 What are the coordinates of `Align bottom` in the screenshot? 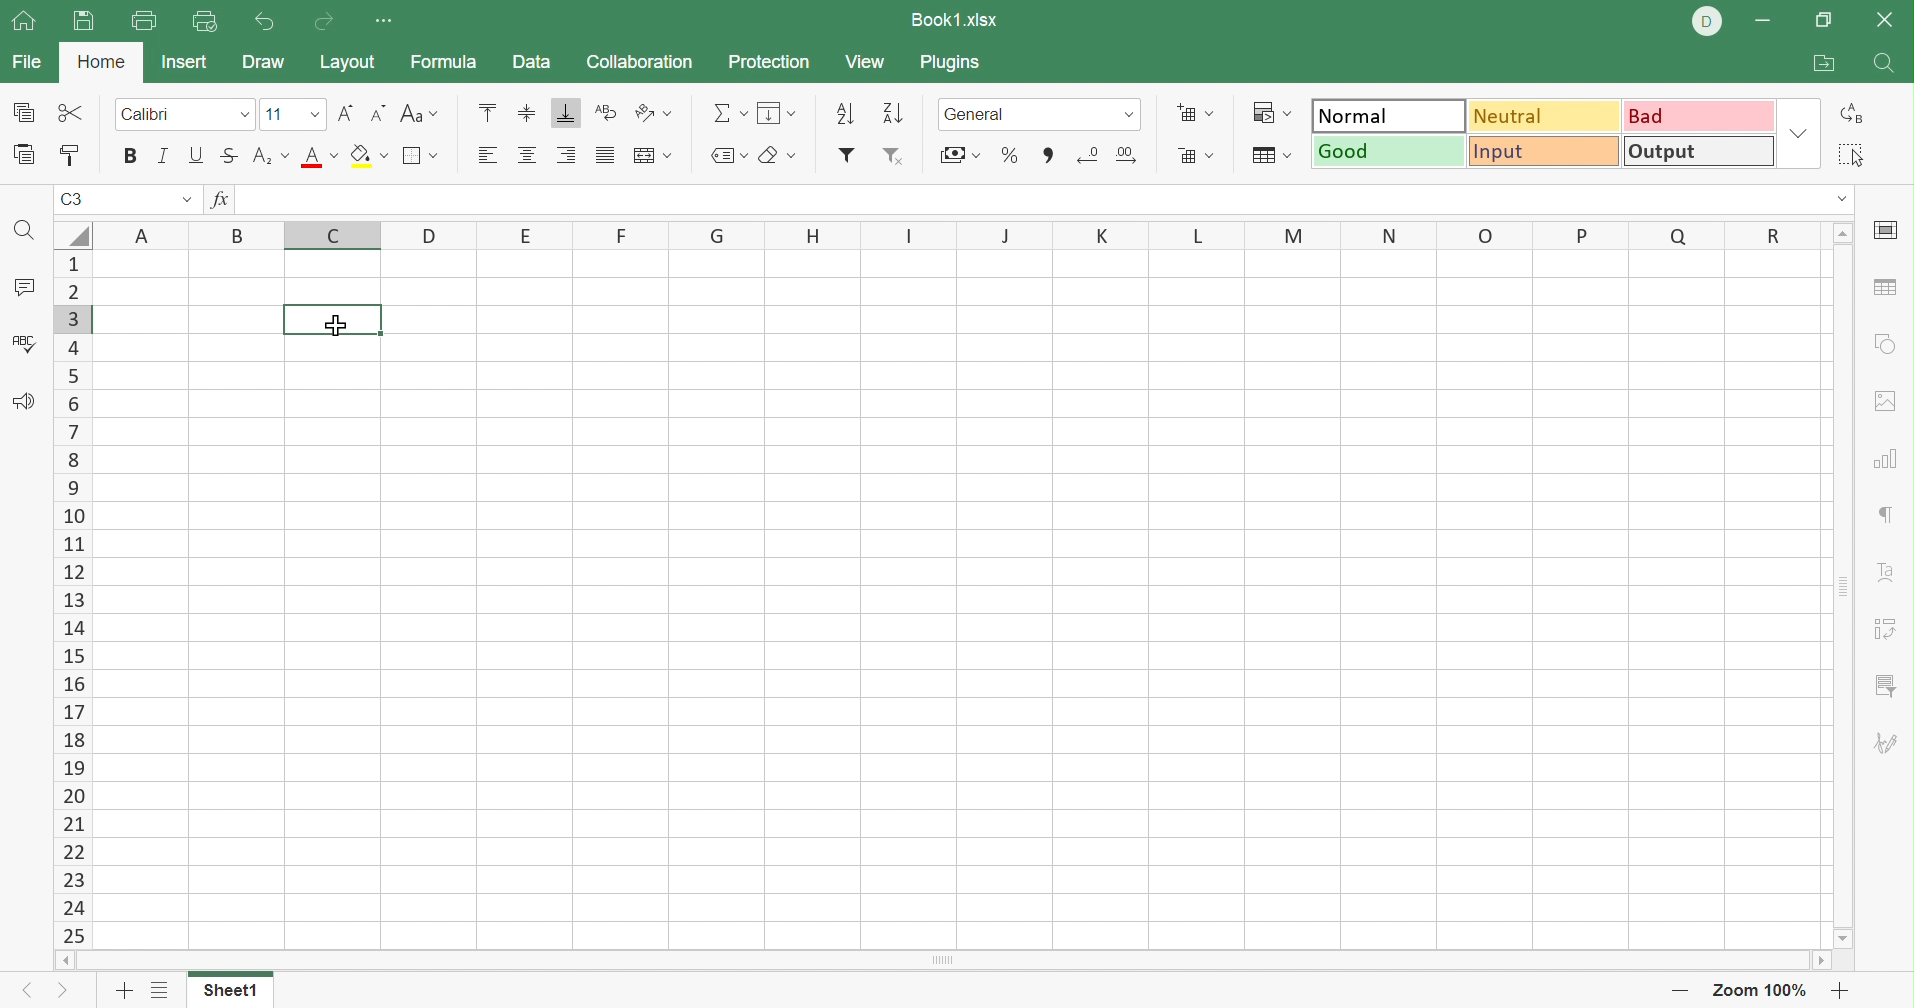 It's located at (568, 112).